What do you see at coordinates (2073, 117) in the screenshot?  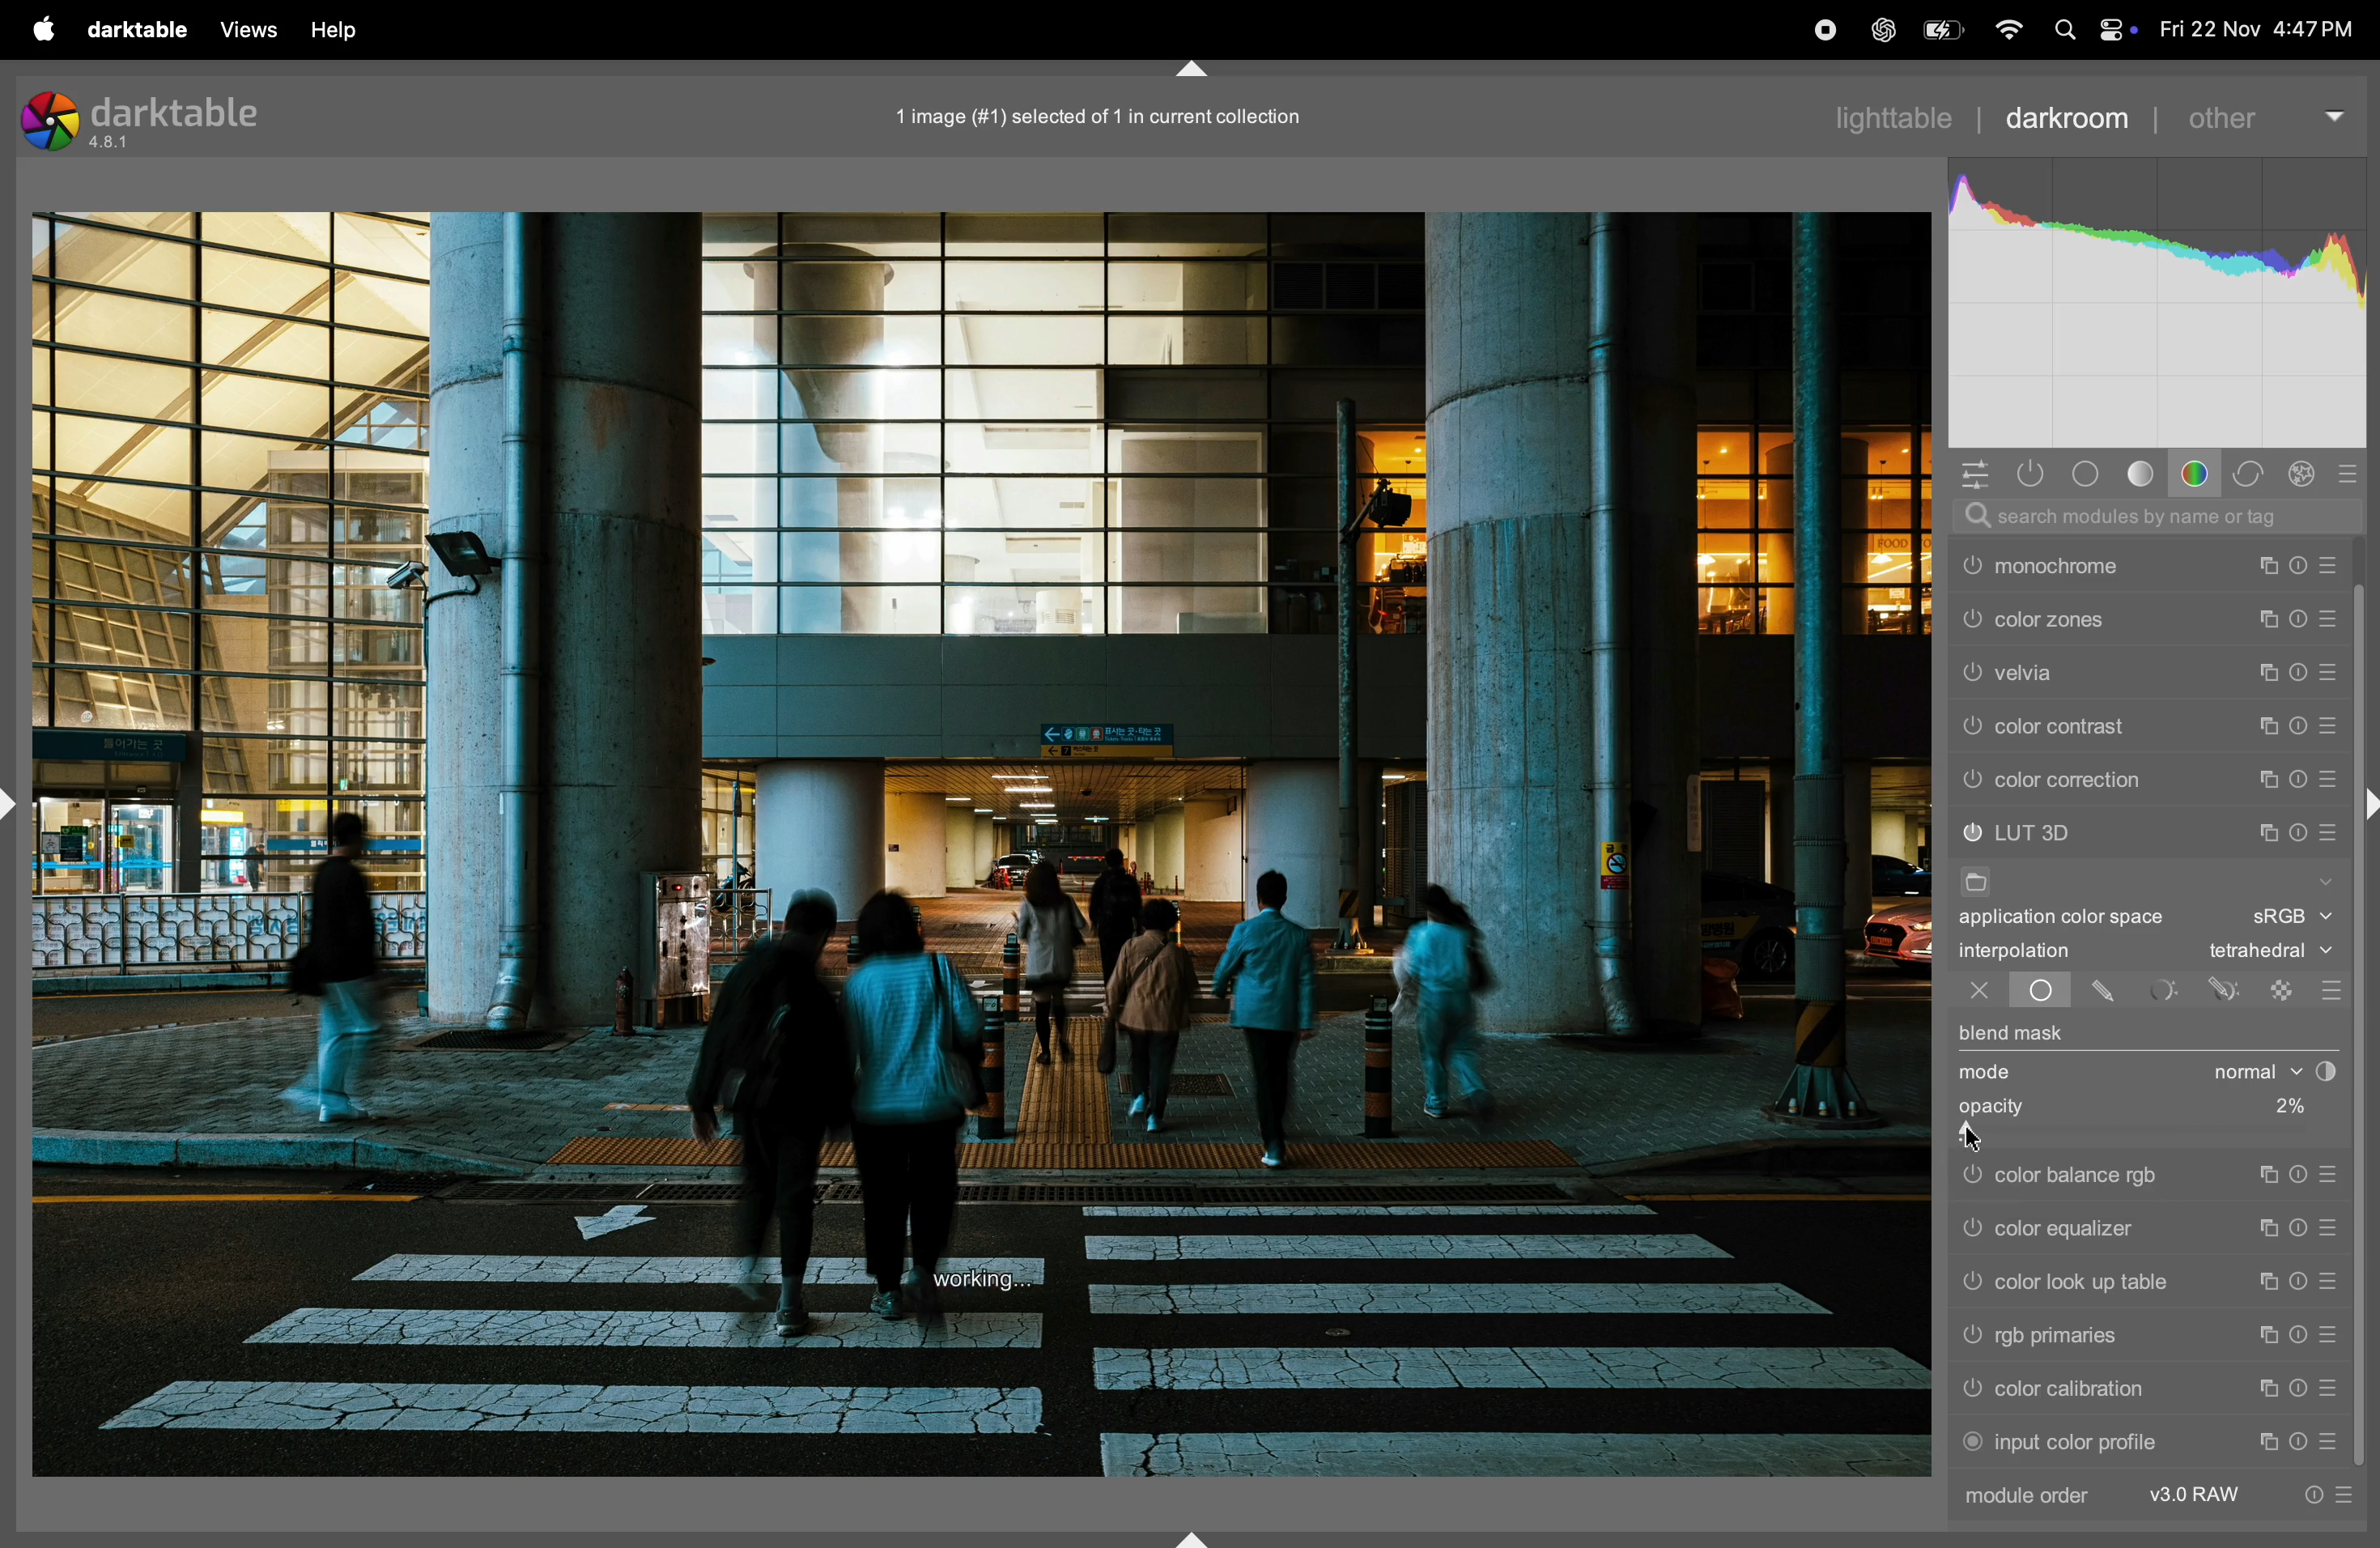 I see `dark room` at bounding box center [2073, 117].